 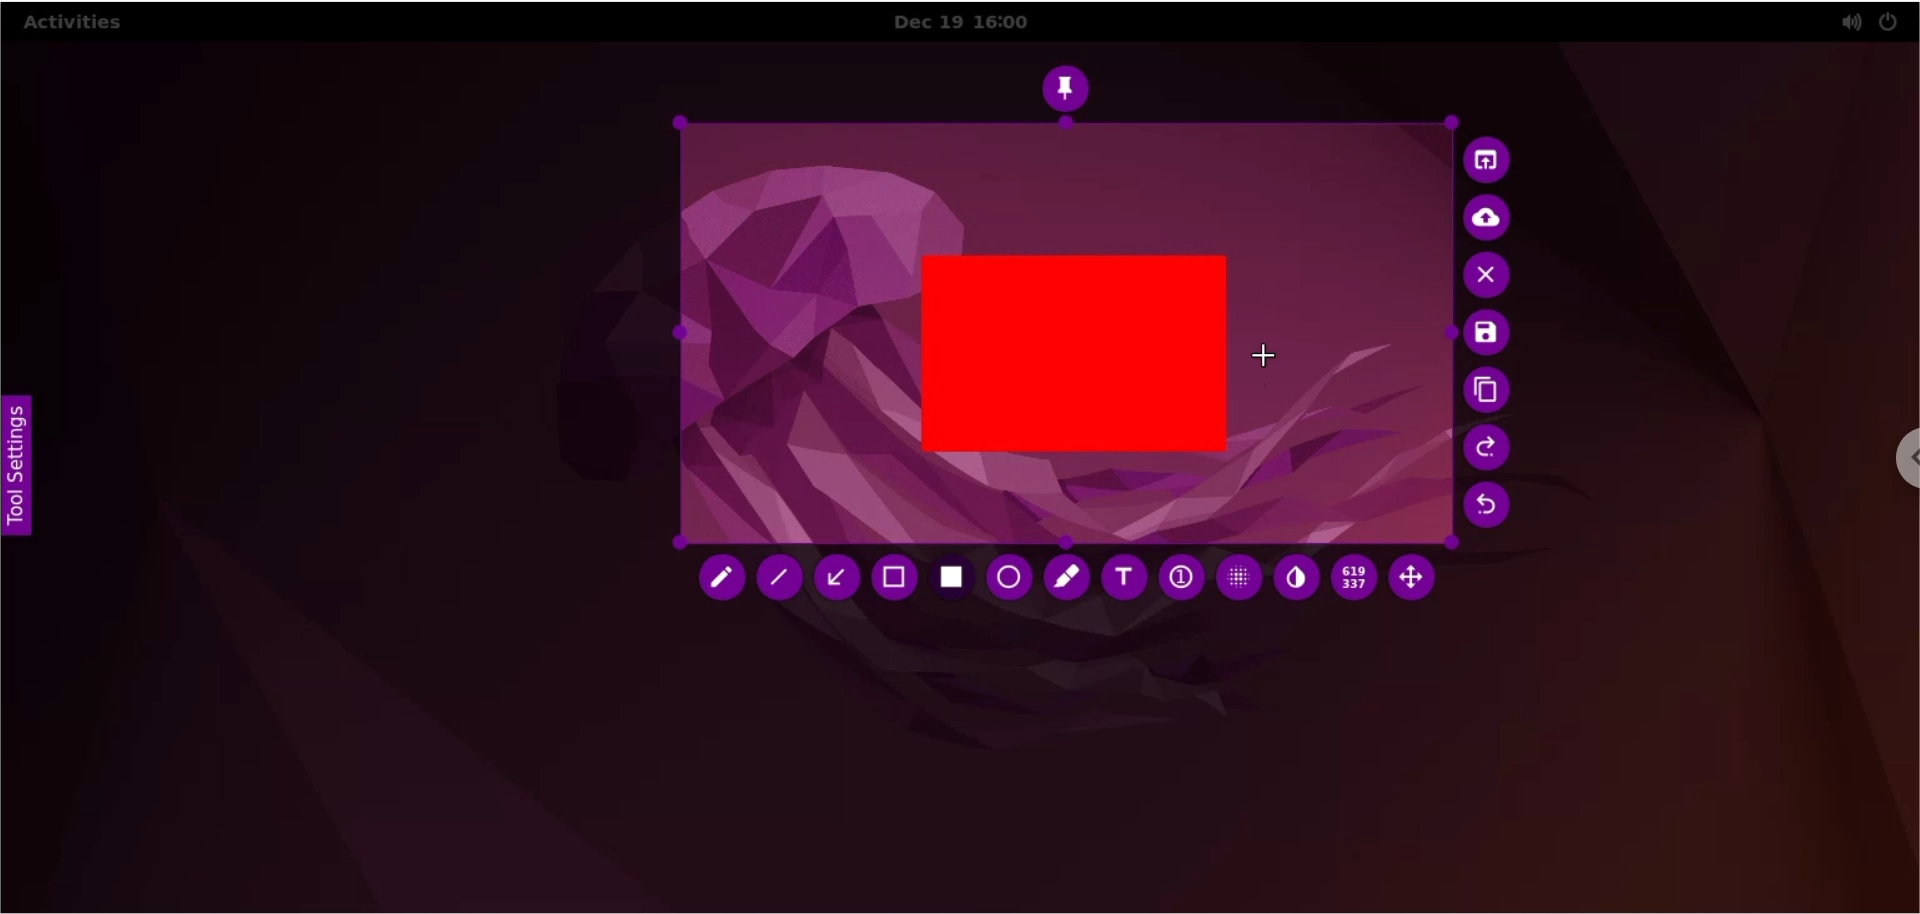 I want to click on retangle tool, so click(x=896, y=579).